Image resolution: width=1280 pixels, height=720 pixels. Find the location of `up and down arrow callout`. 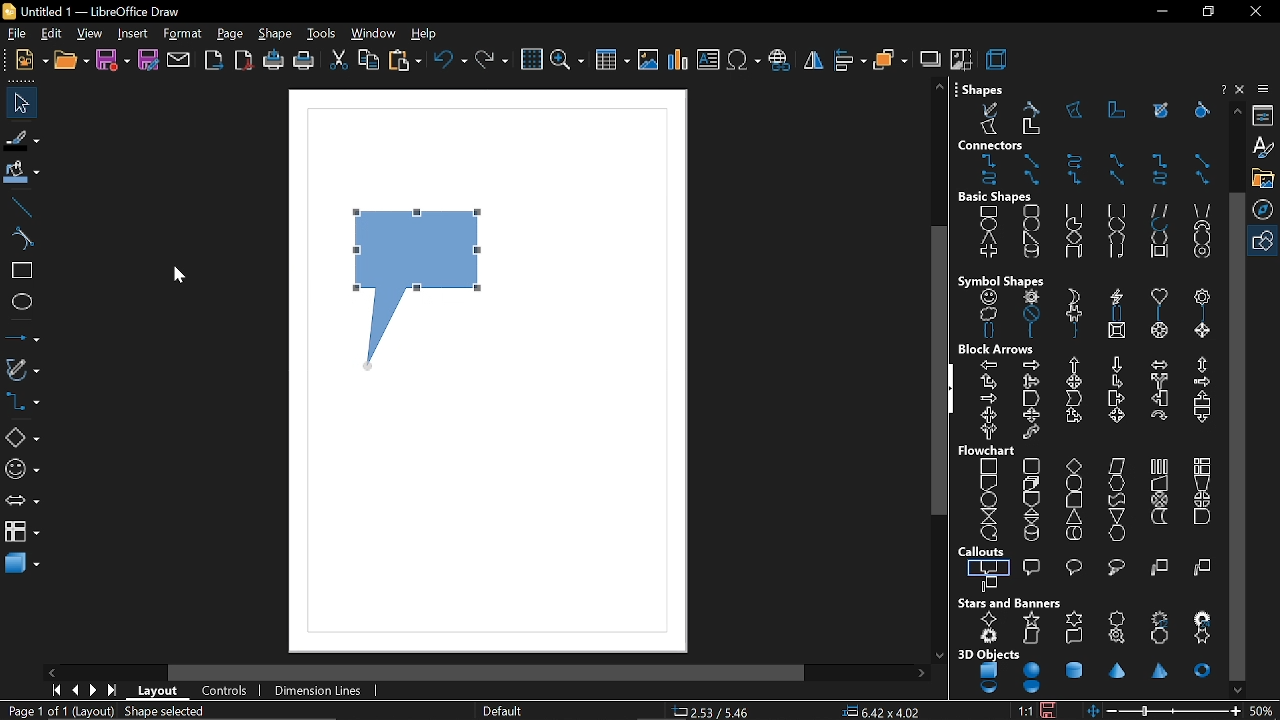

up and down arrow callout is located at coordinates (1029, 415).